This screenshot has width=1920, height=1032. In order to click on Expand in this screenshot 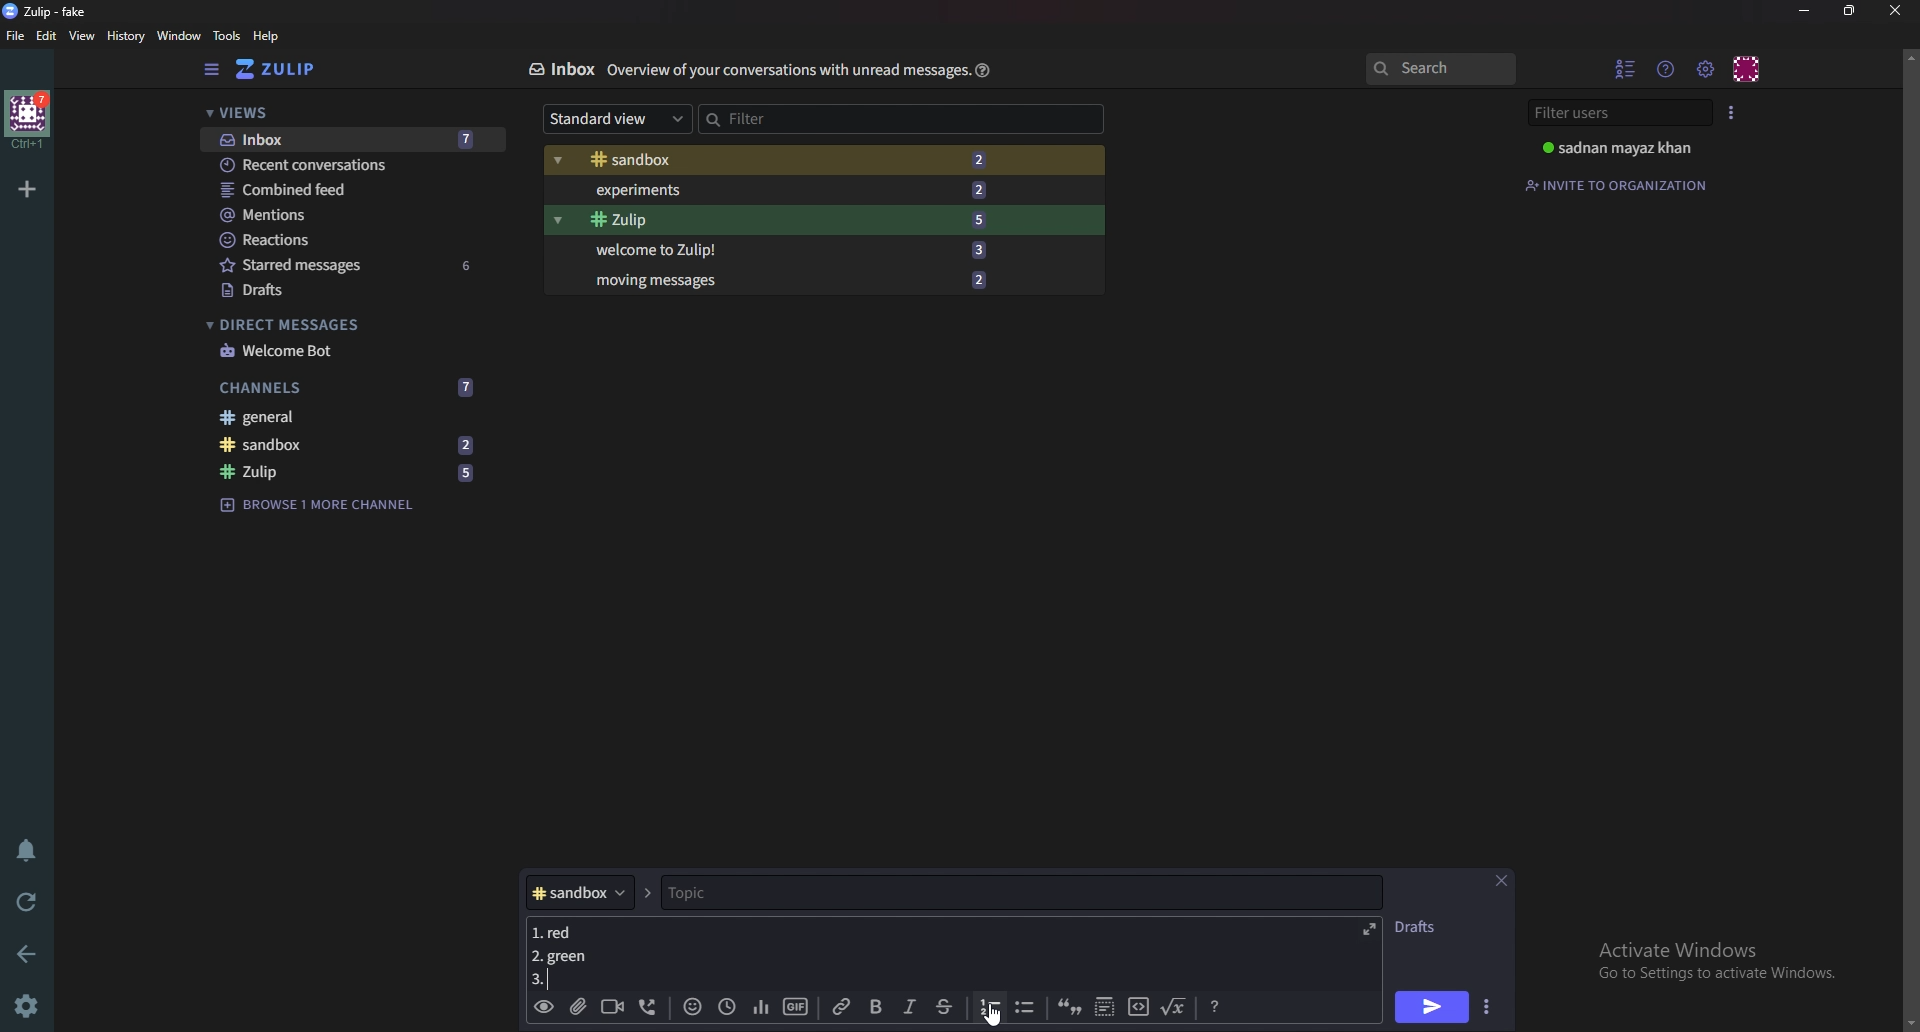, I will do `click(1367, 931)`.